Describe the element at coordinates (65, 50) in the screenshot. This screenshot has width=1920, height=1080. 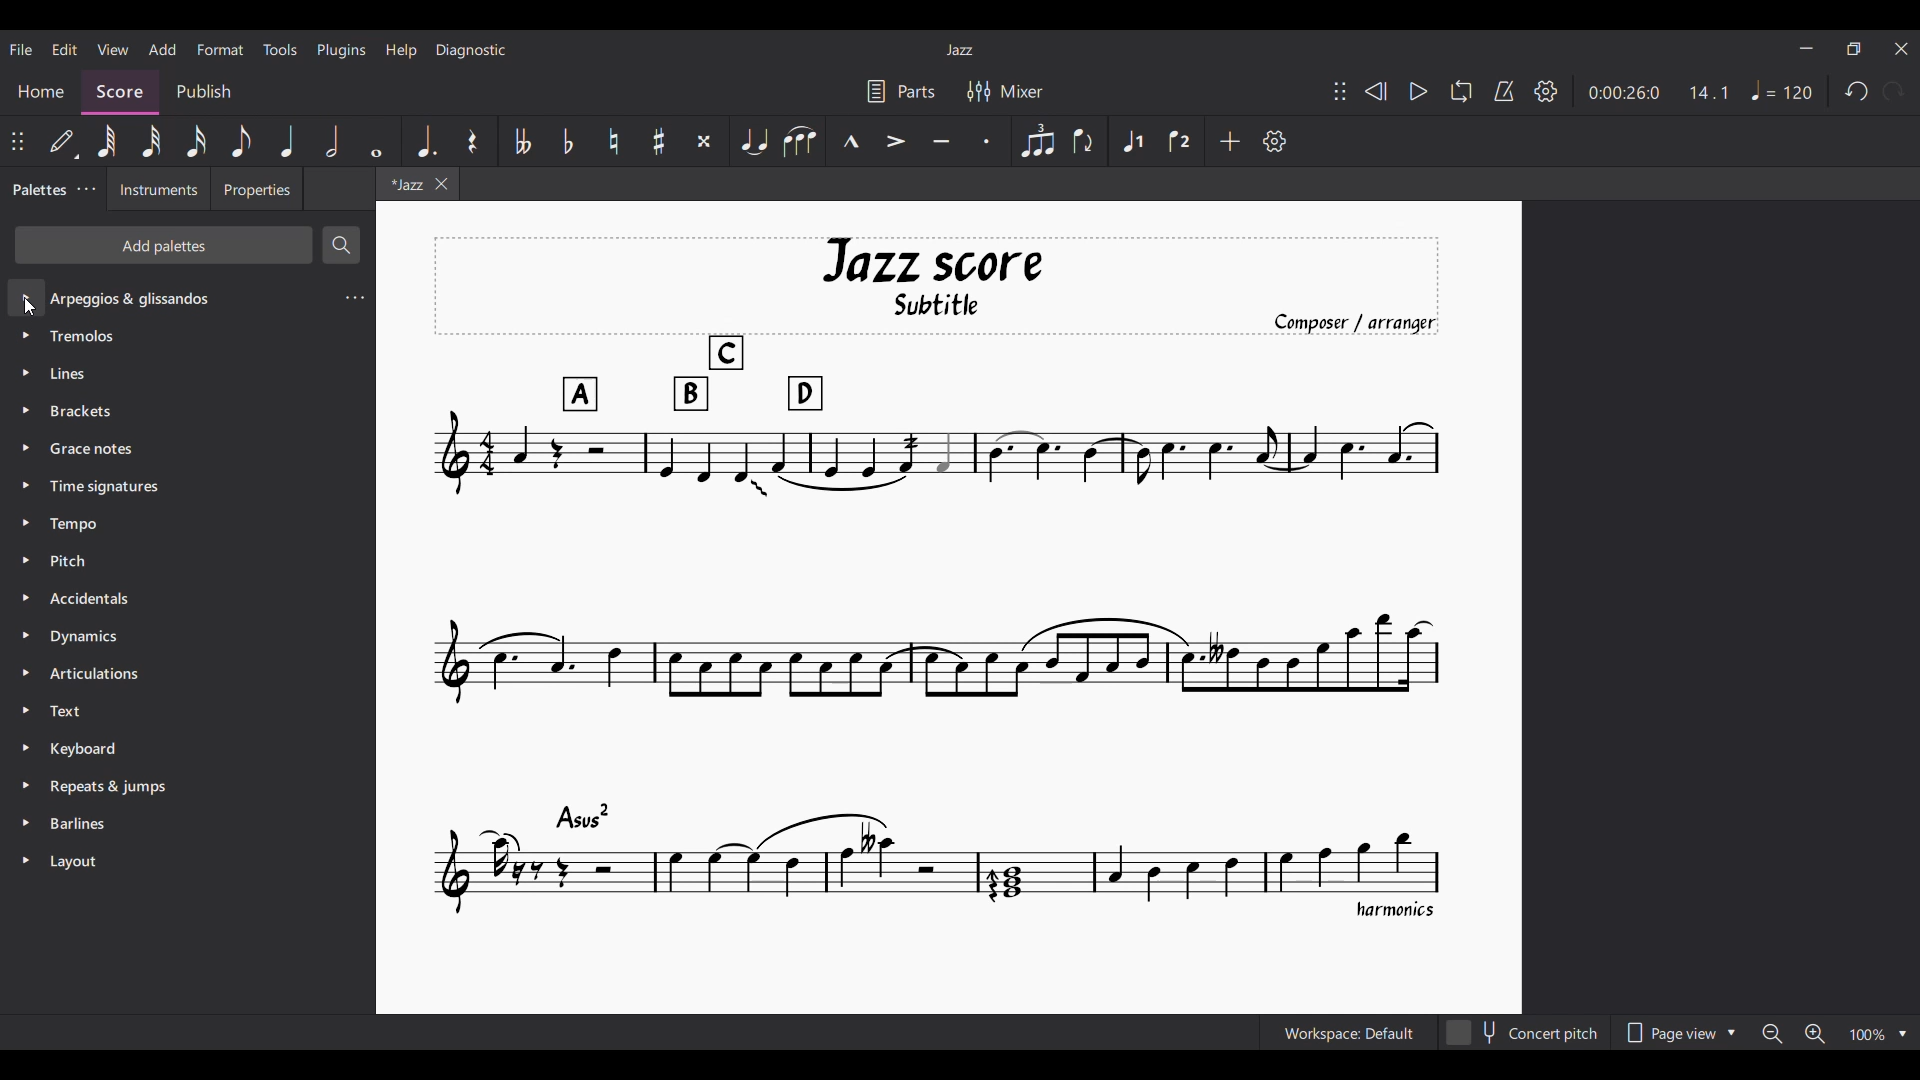
I see `Edit menu` at that location.